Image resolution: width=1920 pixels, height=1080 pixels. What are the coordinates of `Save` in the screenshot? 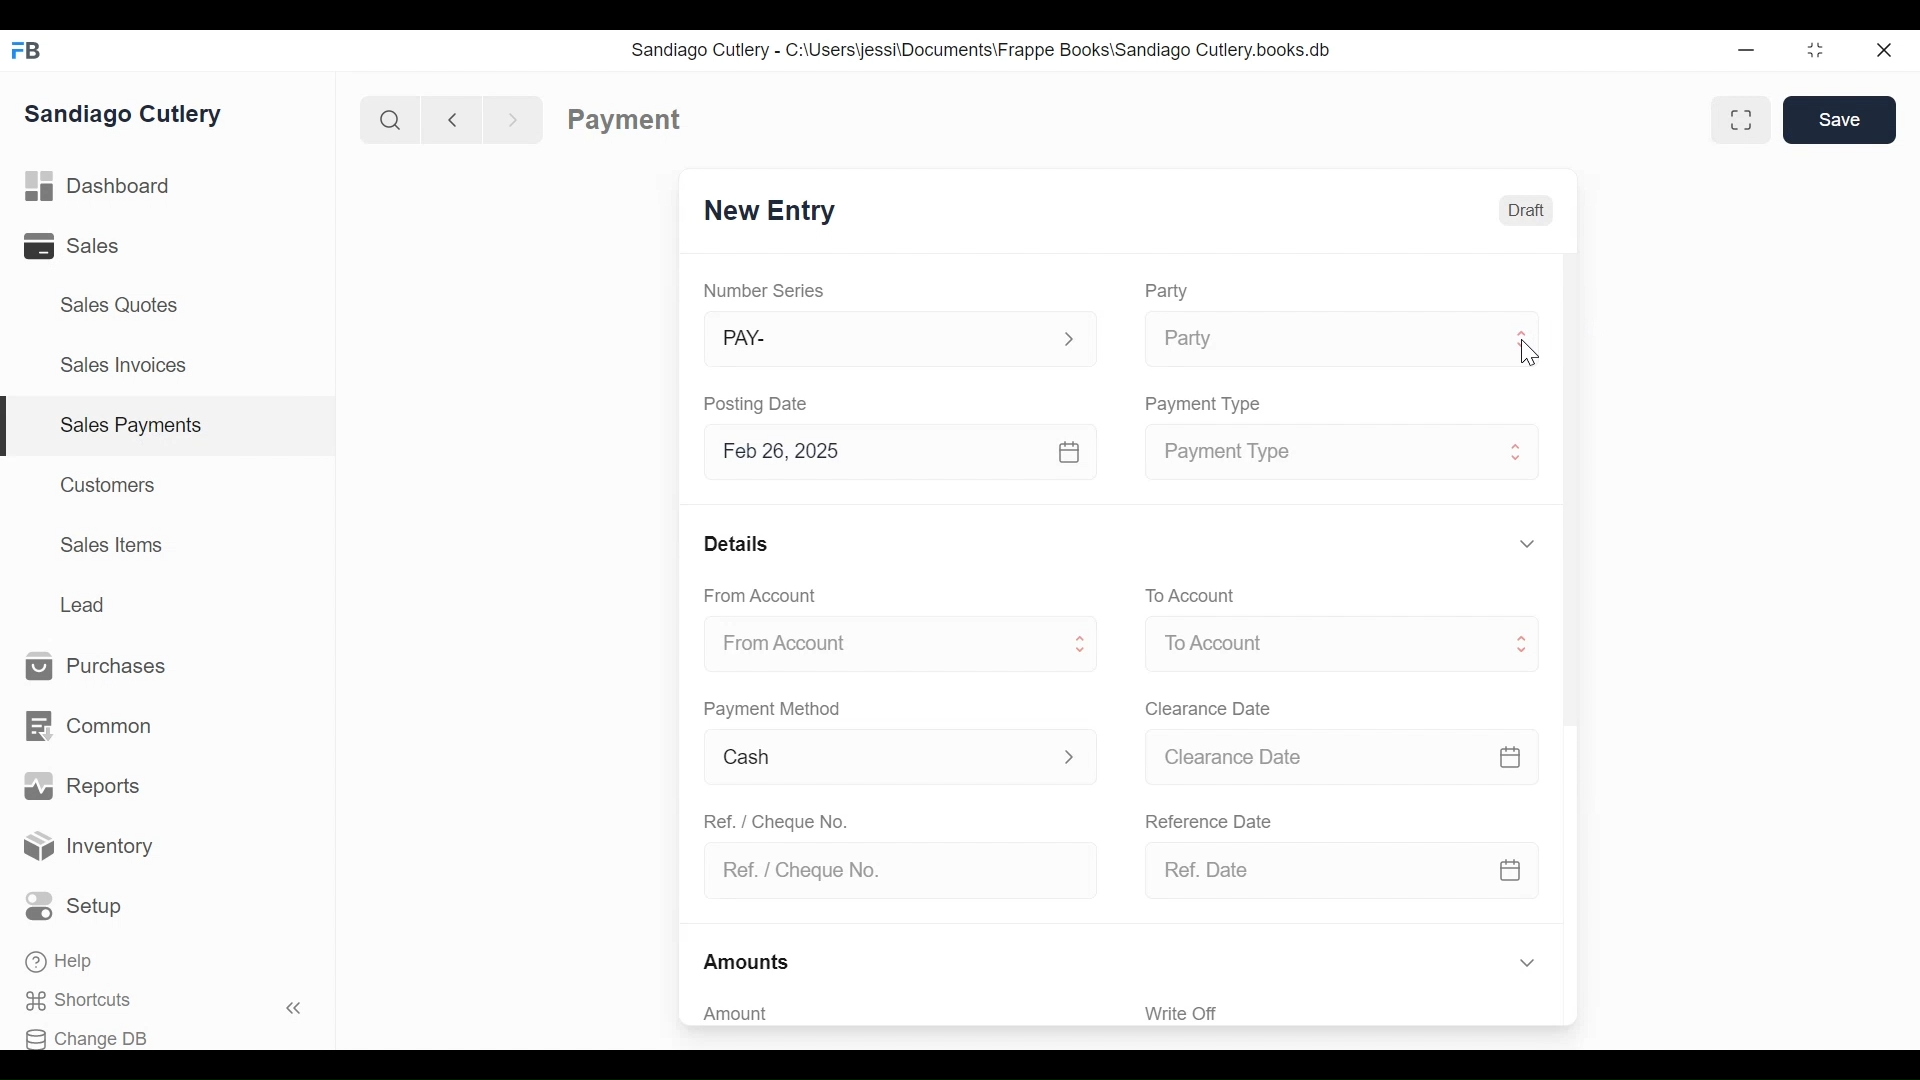 It's located at (1840, 120).